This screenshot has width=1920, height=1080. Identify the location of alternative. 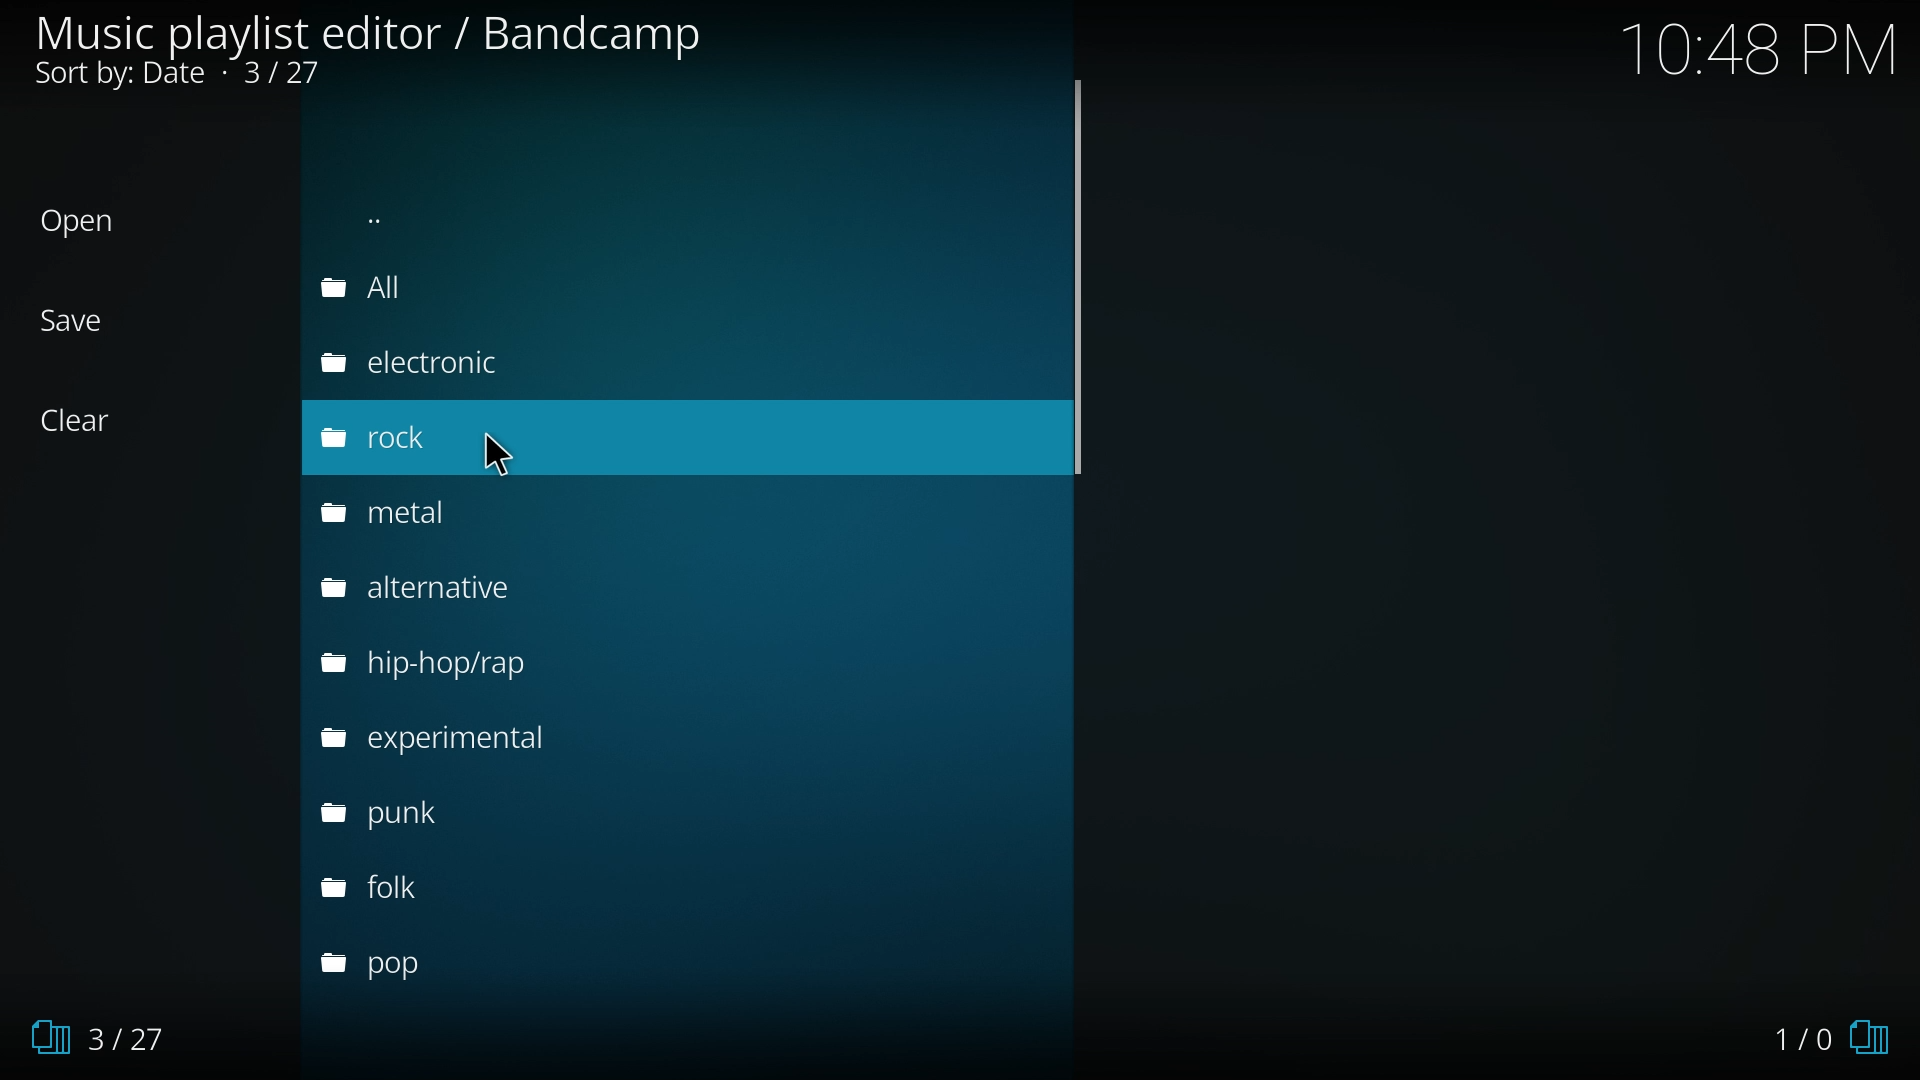
(452, 590).